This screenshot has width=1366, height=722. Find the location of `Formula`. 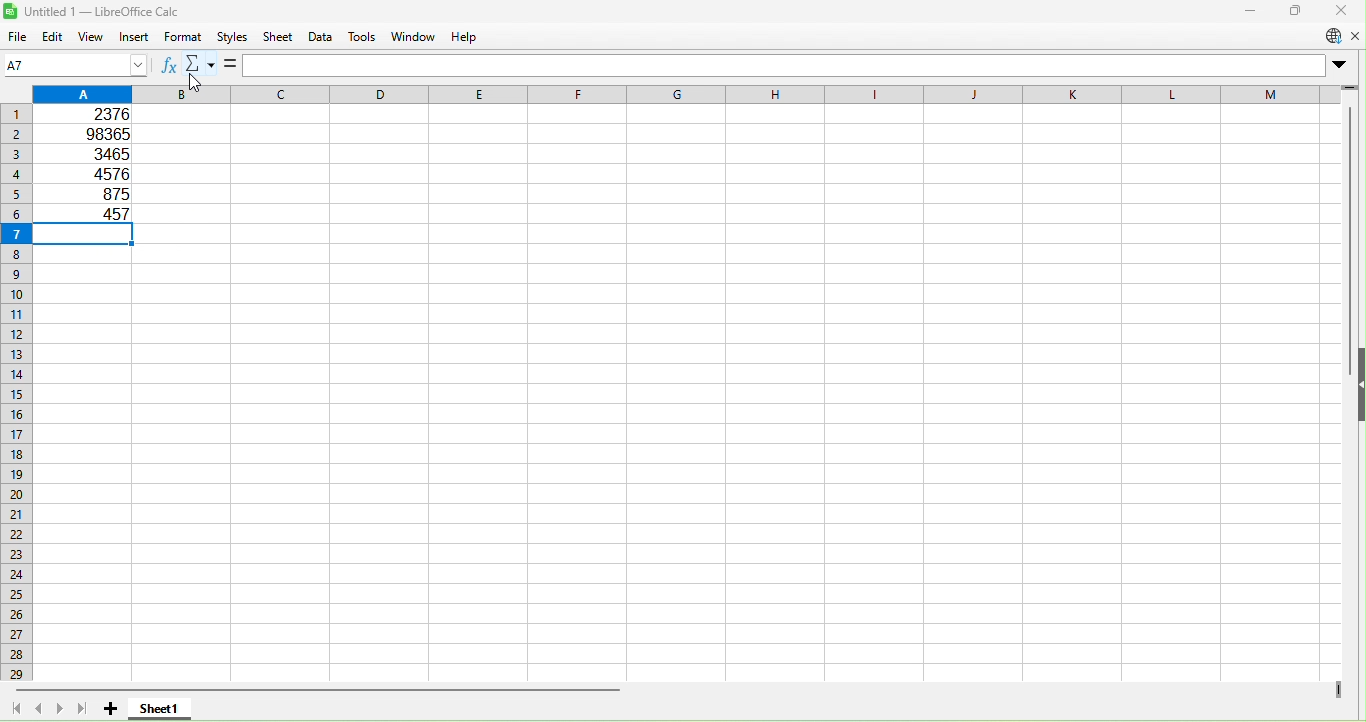

Formula is located at coordinates (233, 65).